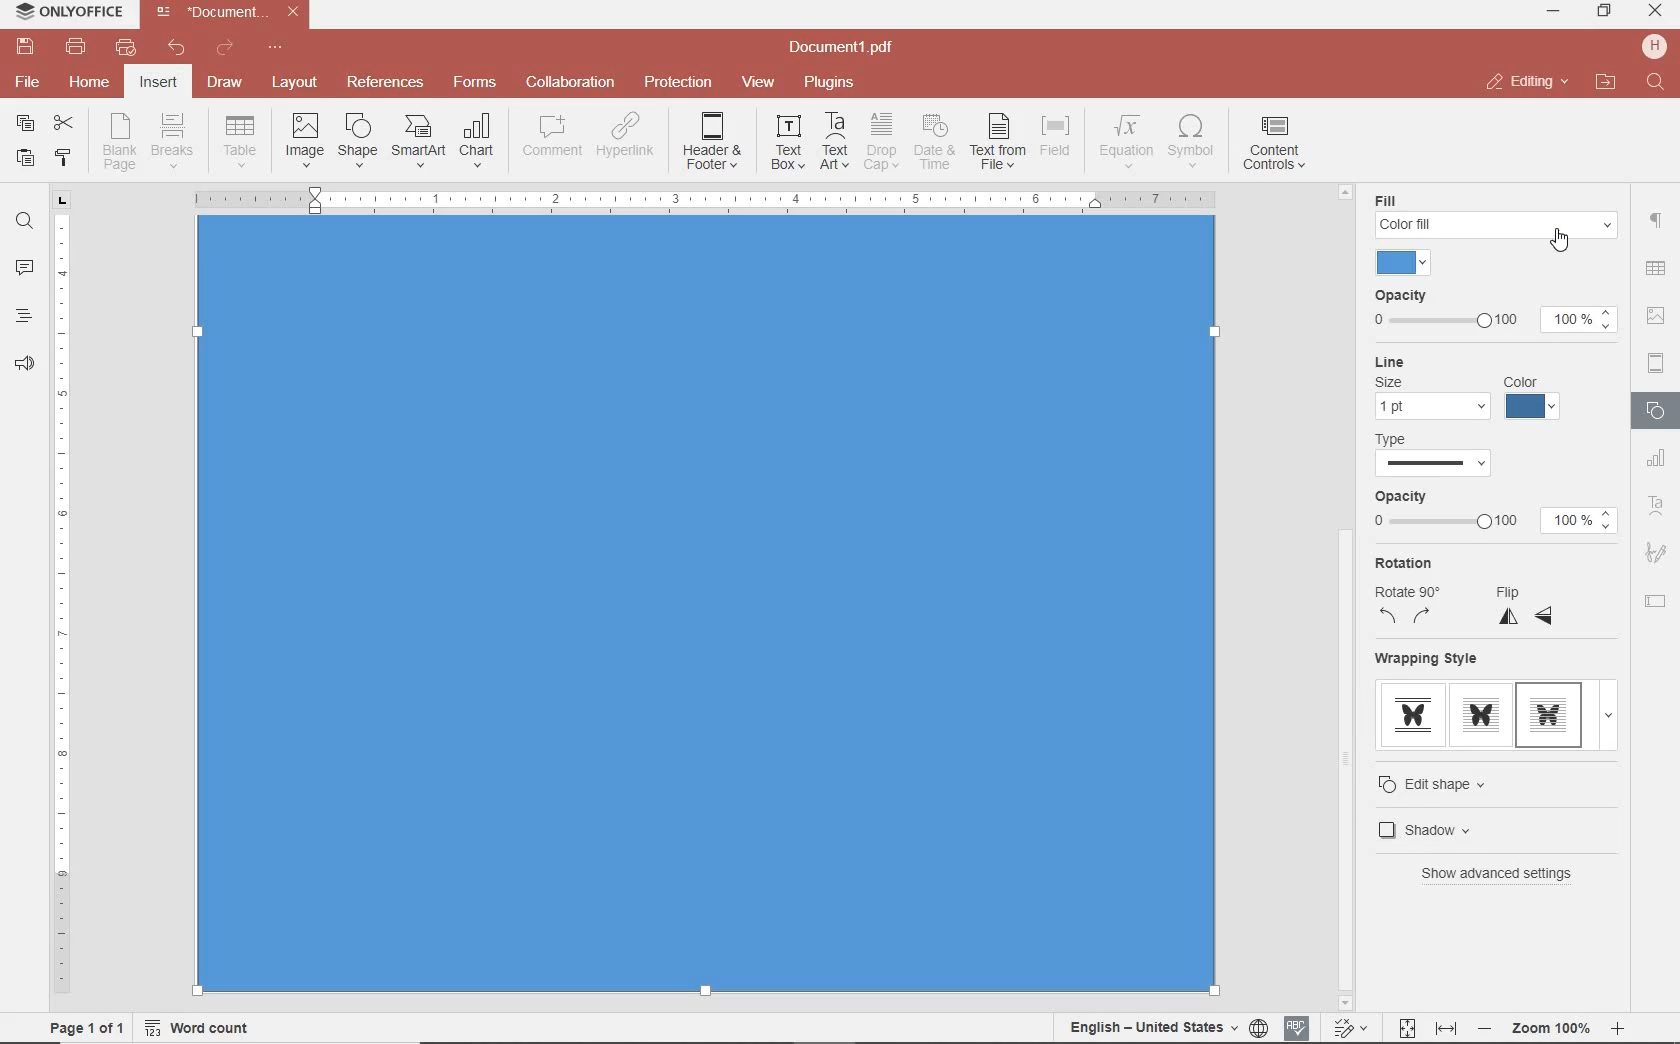 The height and width of the screenshot is (1044, 1680). Describe the element at coordinates (305, 139) in the screenshot. I see `INSERT IMAGES` at that location.